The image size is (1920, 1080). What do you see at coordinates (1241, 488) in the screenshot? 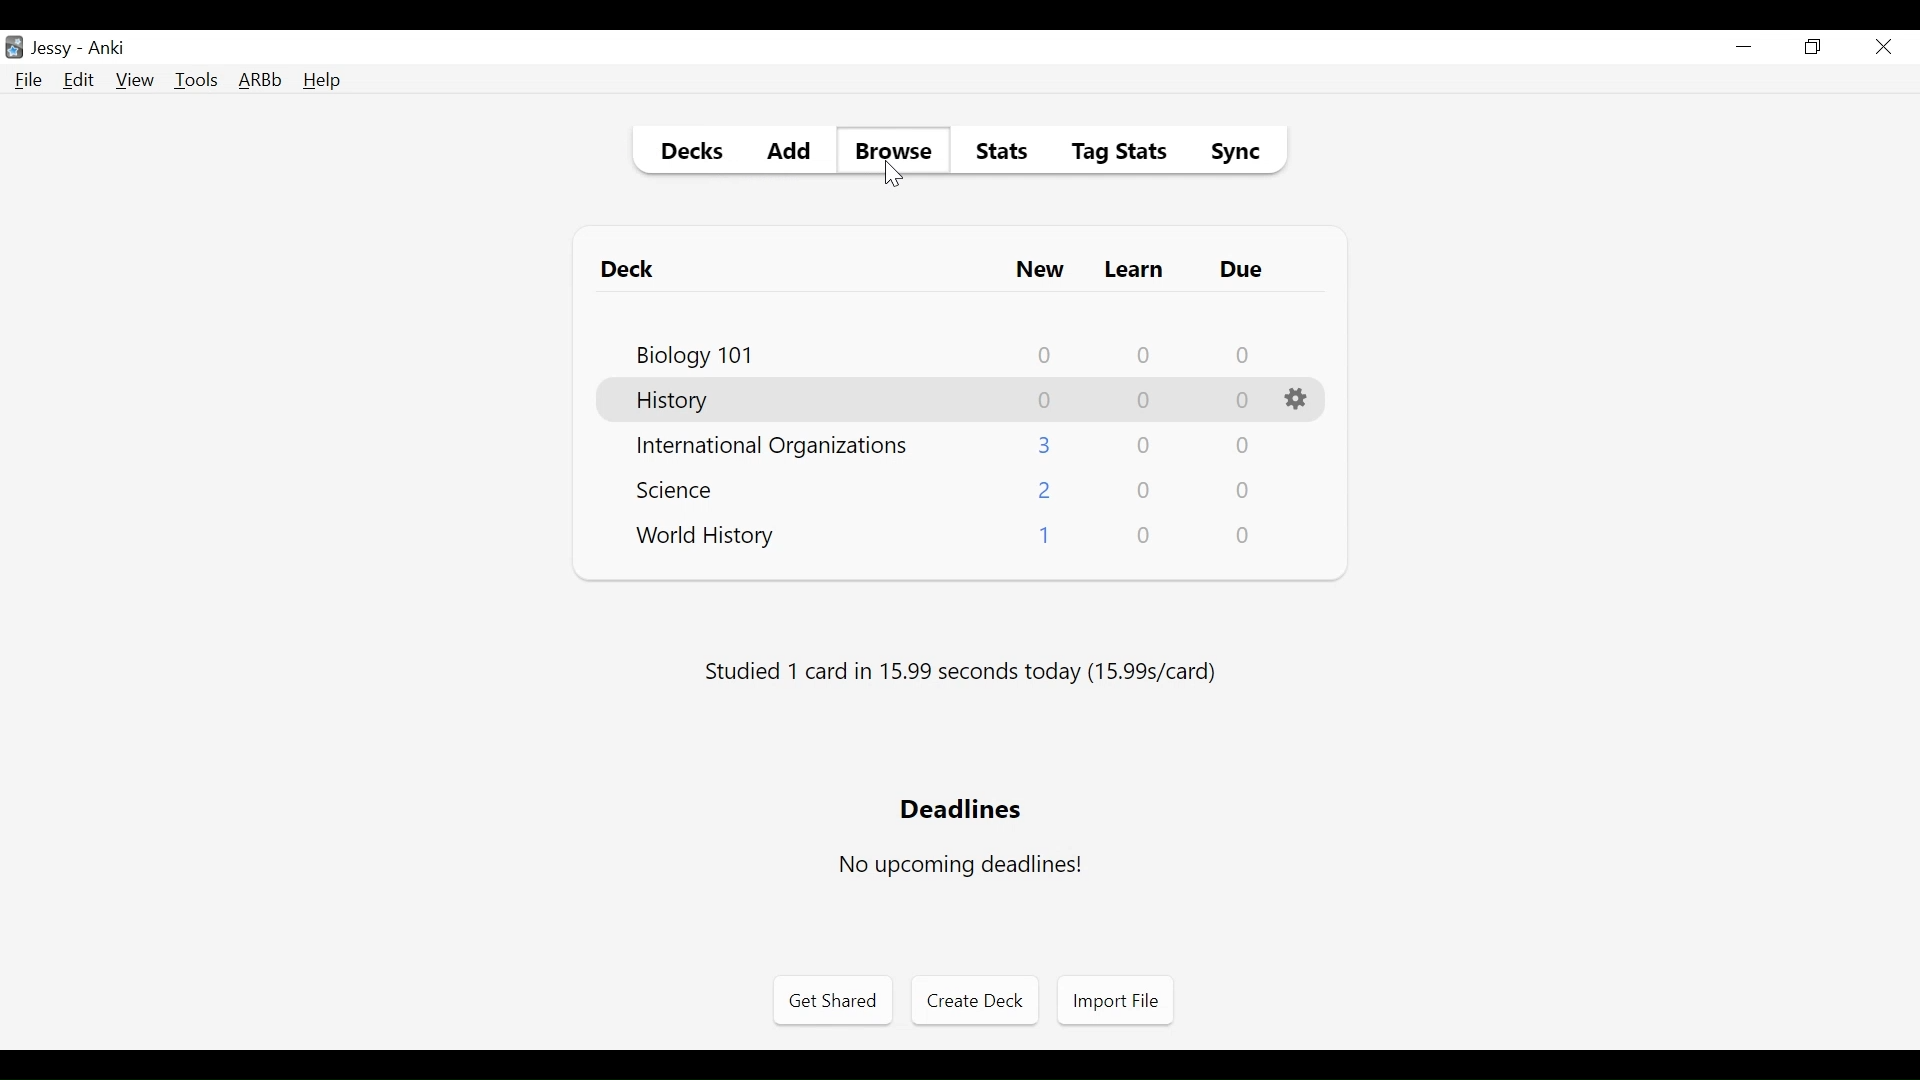
I see `Due Card Count` at bounding box center [1241, 488].